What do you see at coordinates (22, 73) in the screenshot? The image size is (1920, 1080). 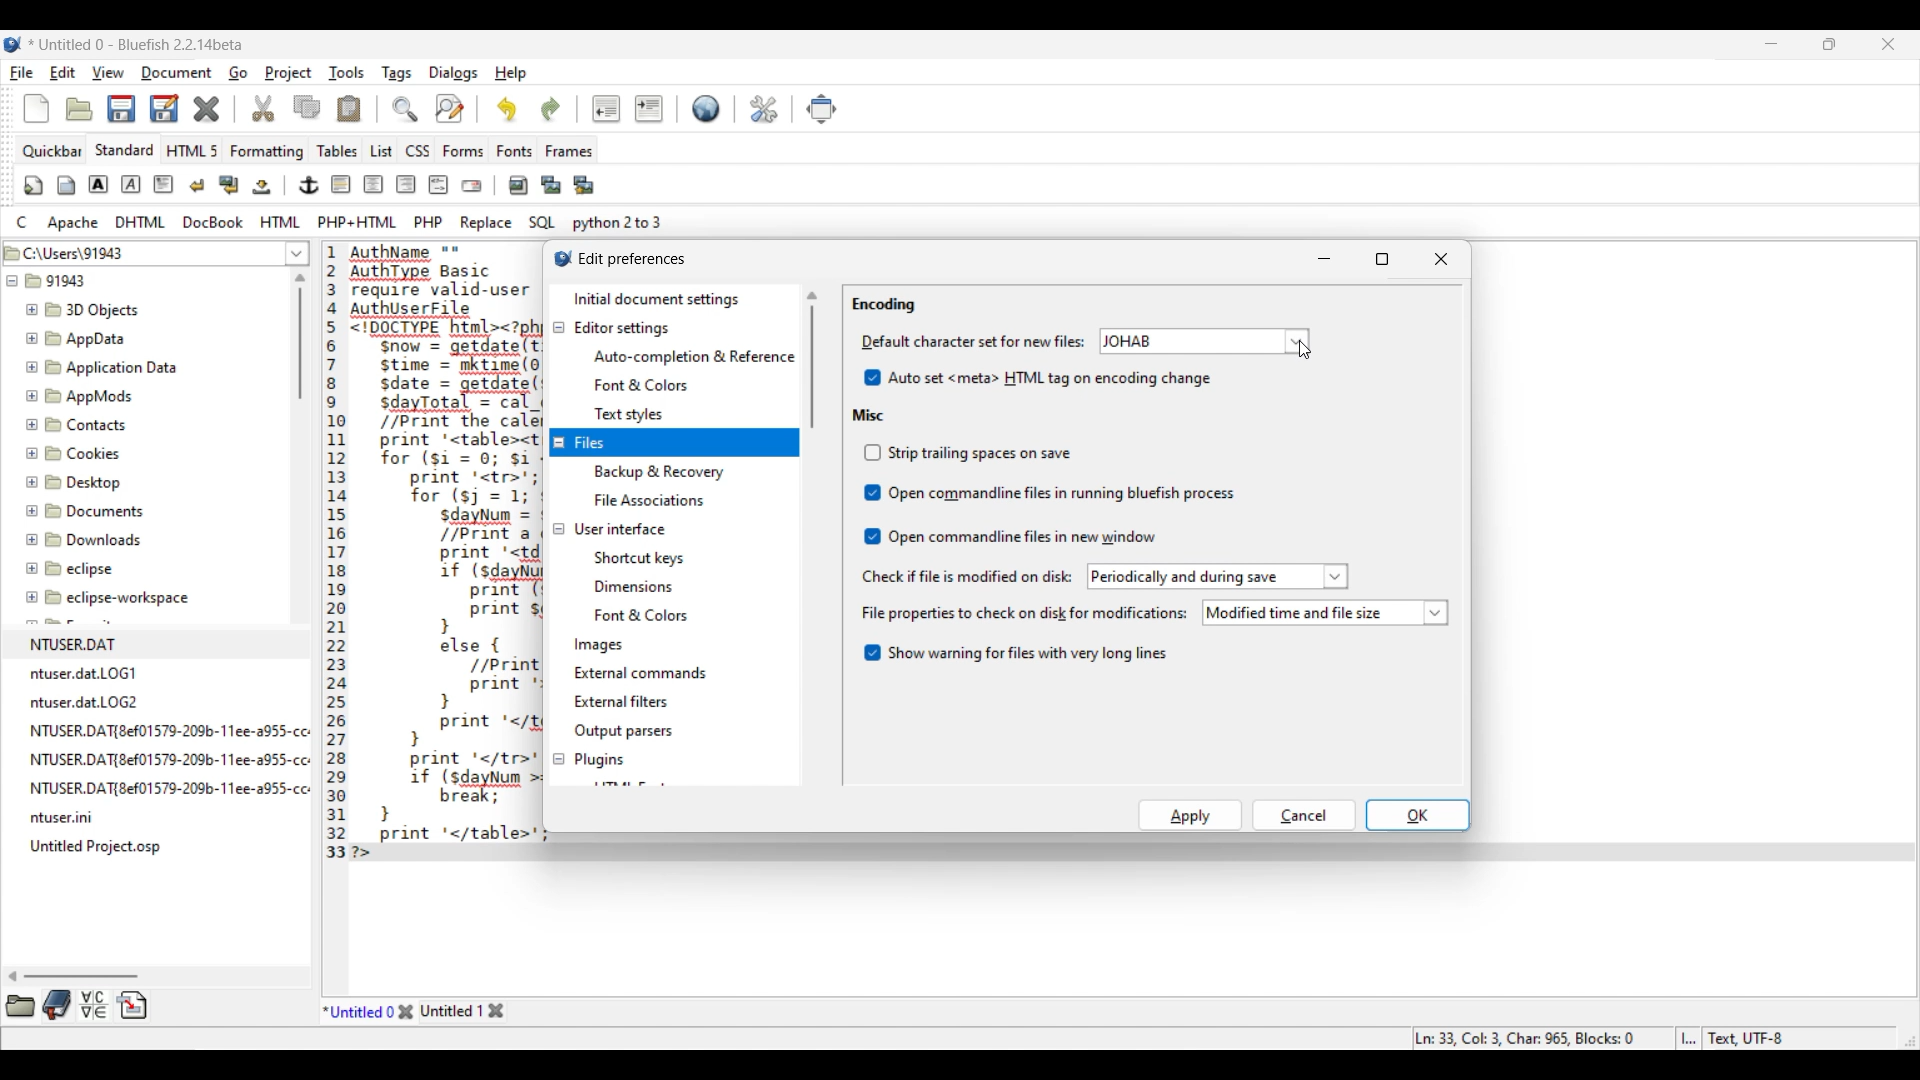 I see `File menu` at bounding box center [22, 73].